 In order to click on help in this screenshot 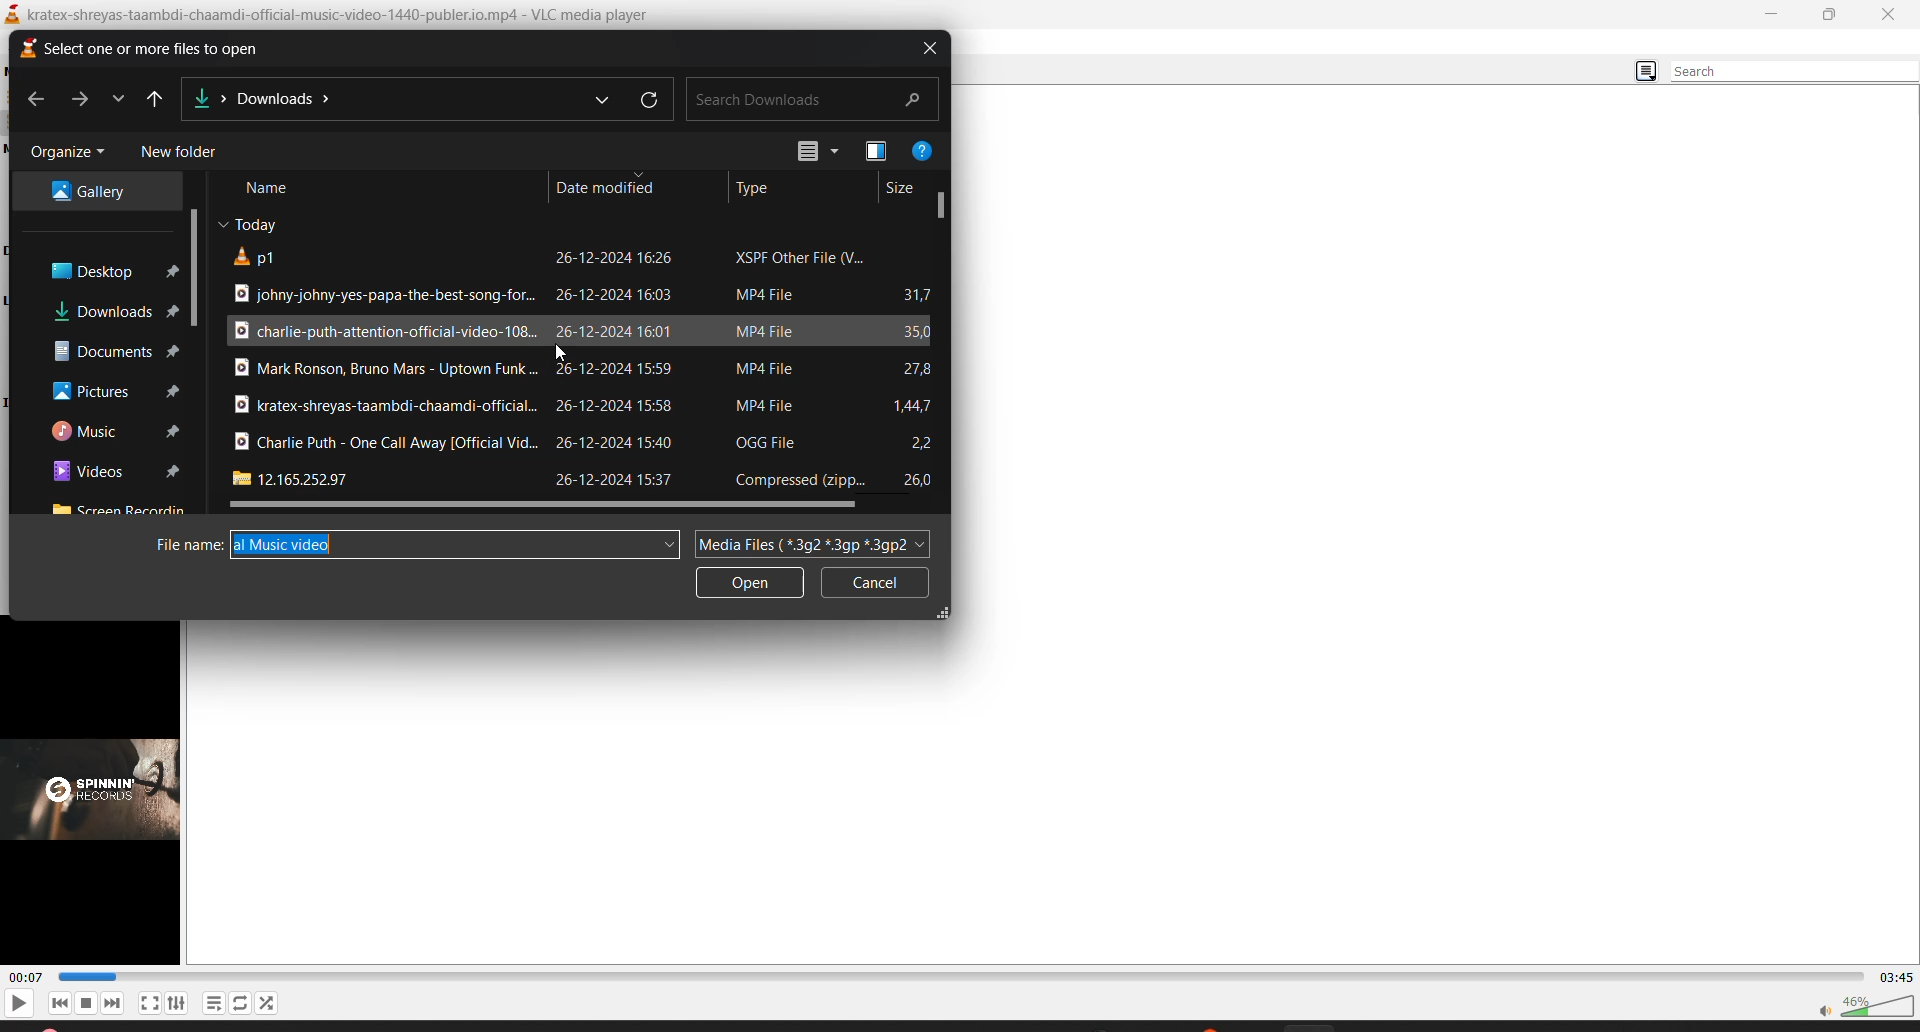, I will do `click(922, 150)`.